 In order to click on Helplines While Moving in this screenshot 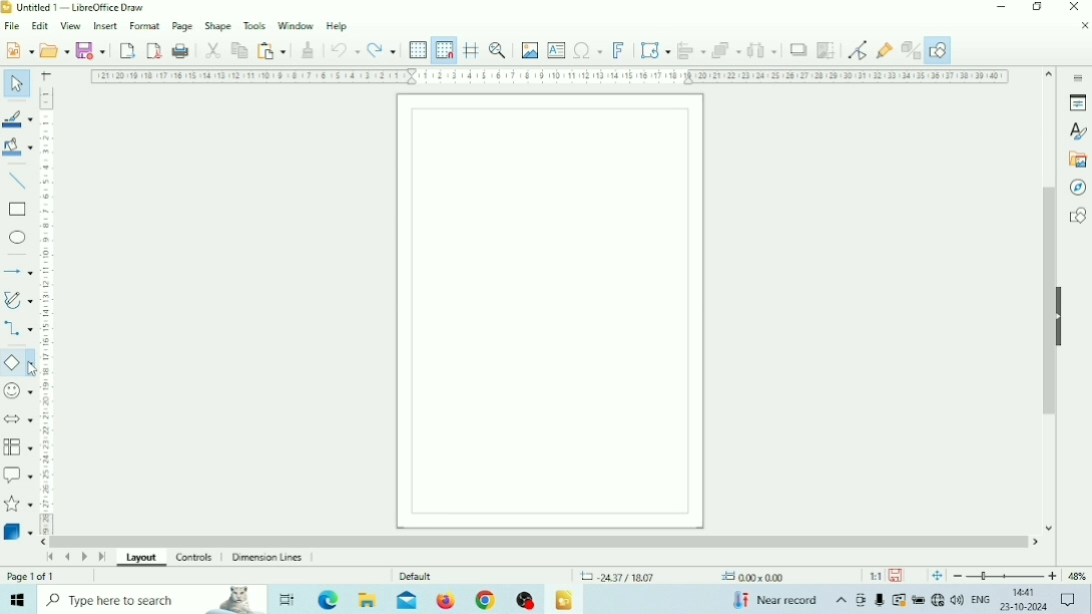, I will do `click(472, 49)`.